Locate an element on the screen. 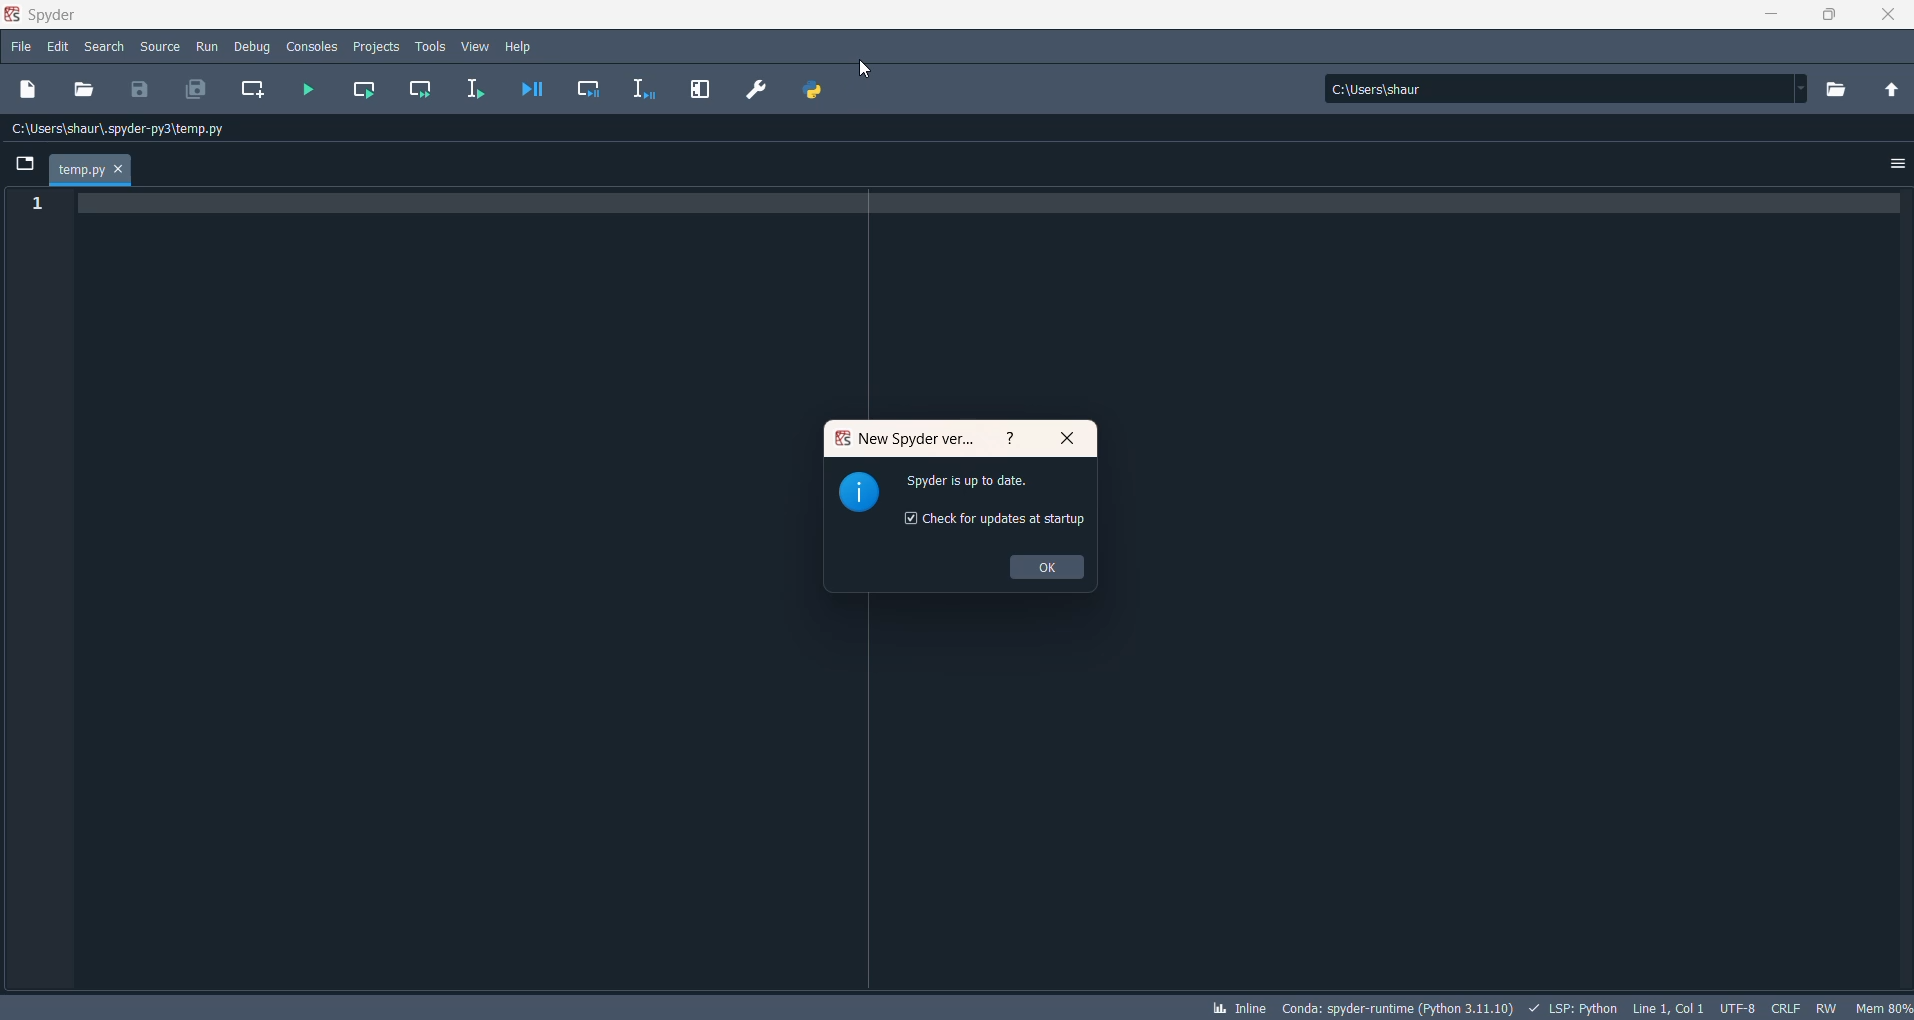 The height and width of the screenshot is (1020, 1914). SCRIPT is located at coordinates (1575, 1006).